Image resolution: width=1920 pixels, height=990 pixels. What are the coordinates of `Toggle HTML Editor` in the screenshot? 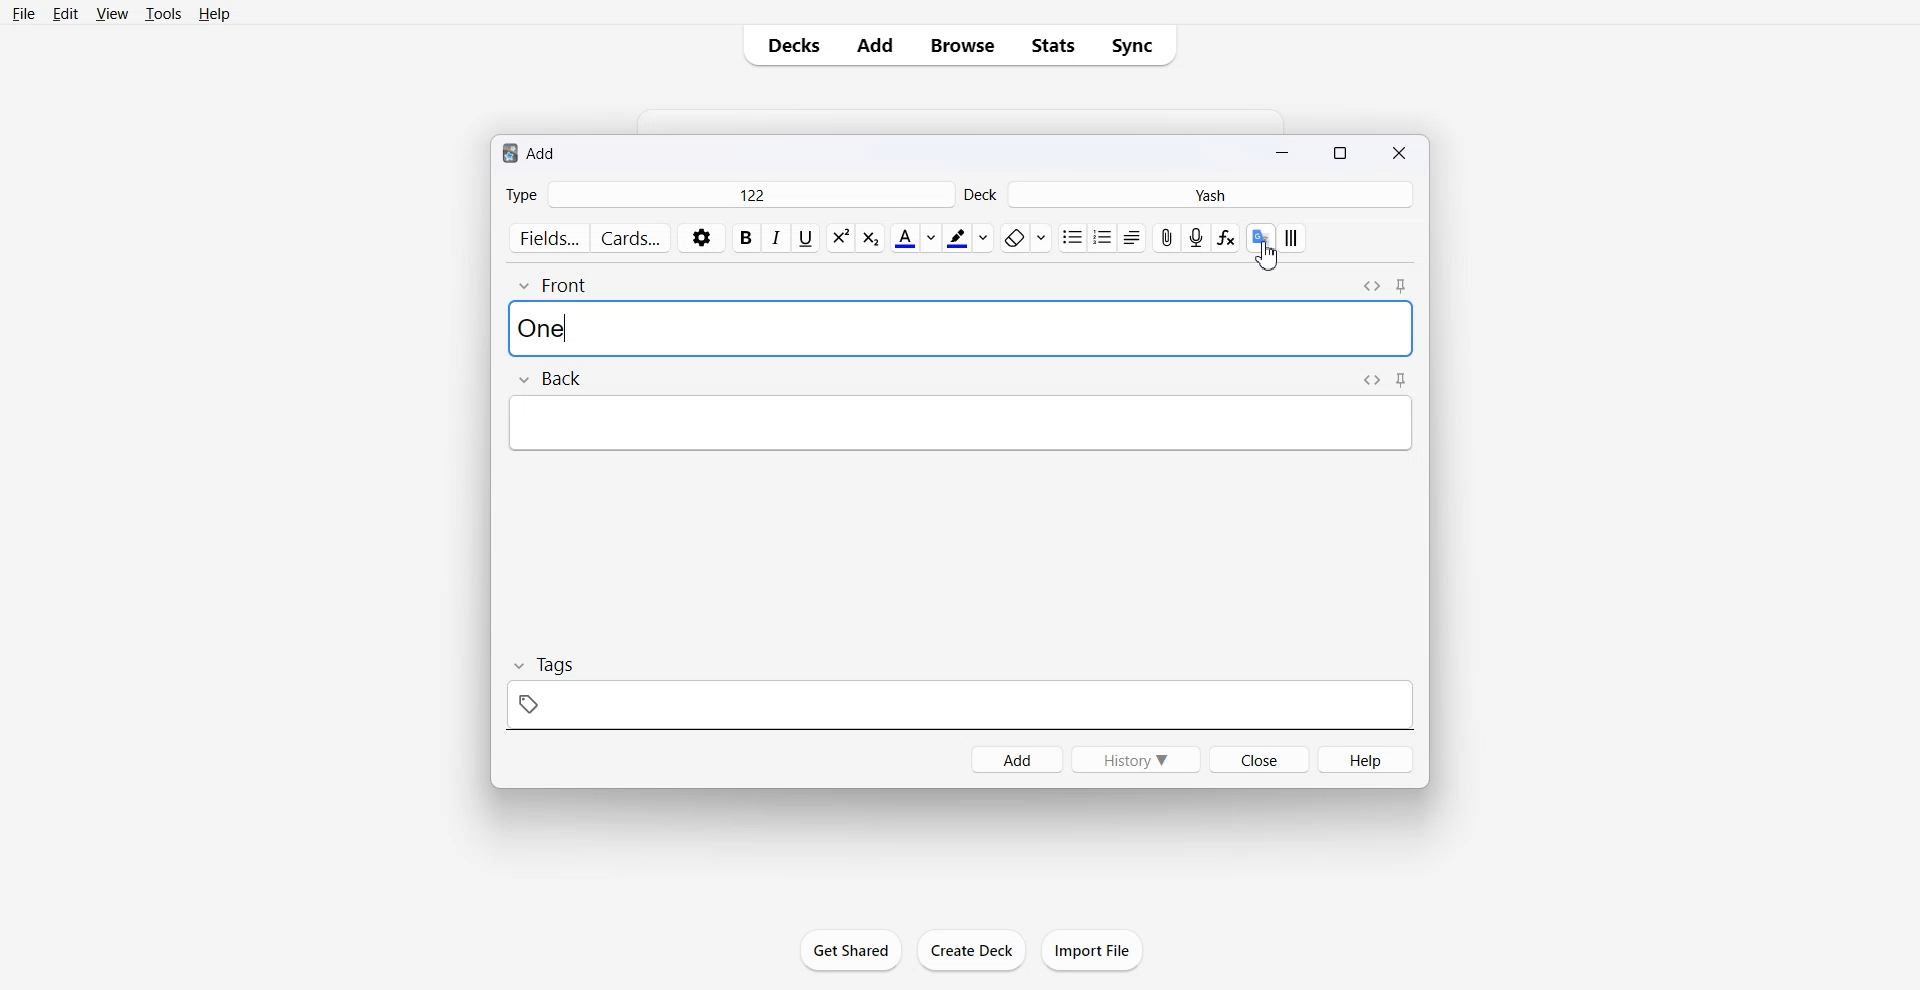 It's located at (1368, 379).